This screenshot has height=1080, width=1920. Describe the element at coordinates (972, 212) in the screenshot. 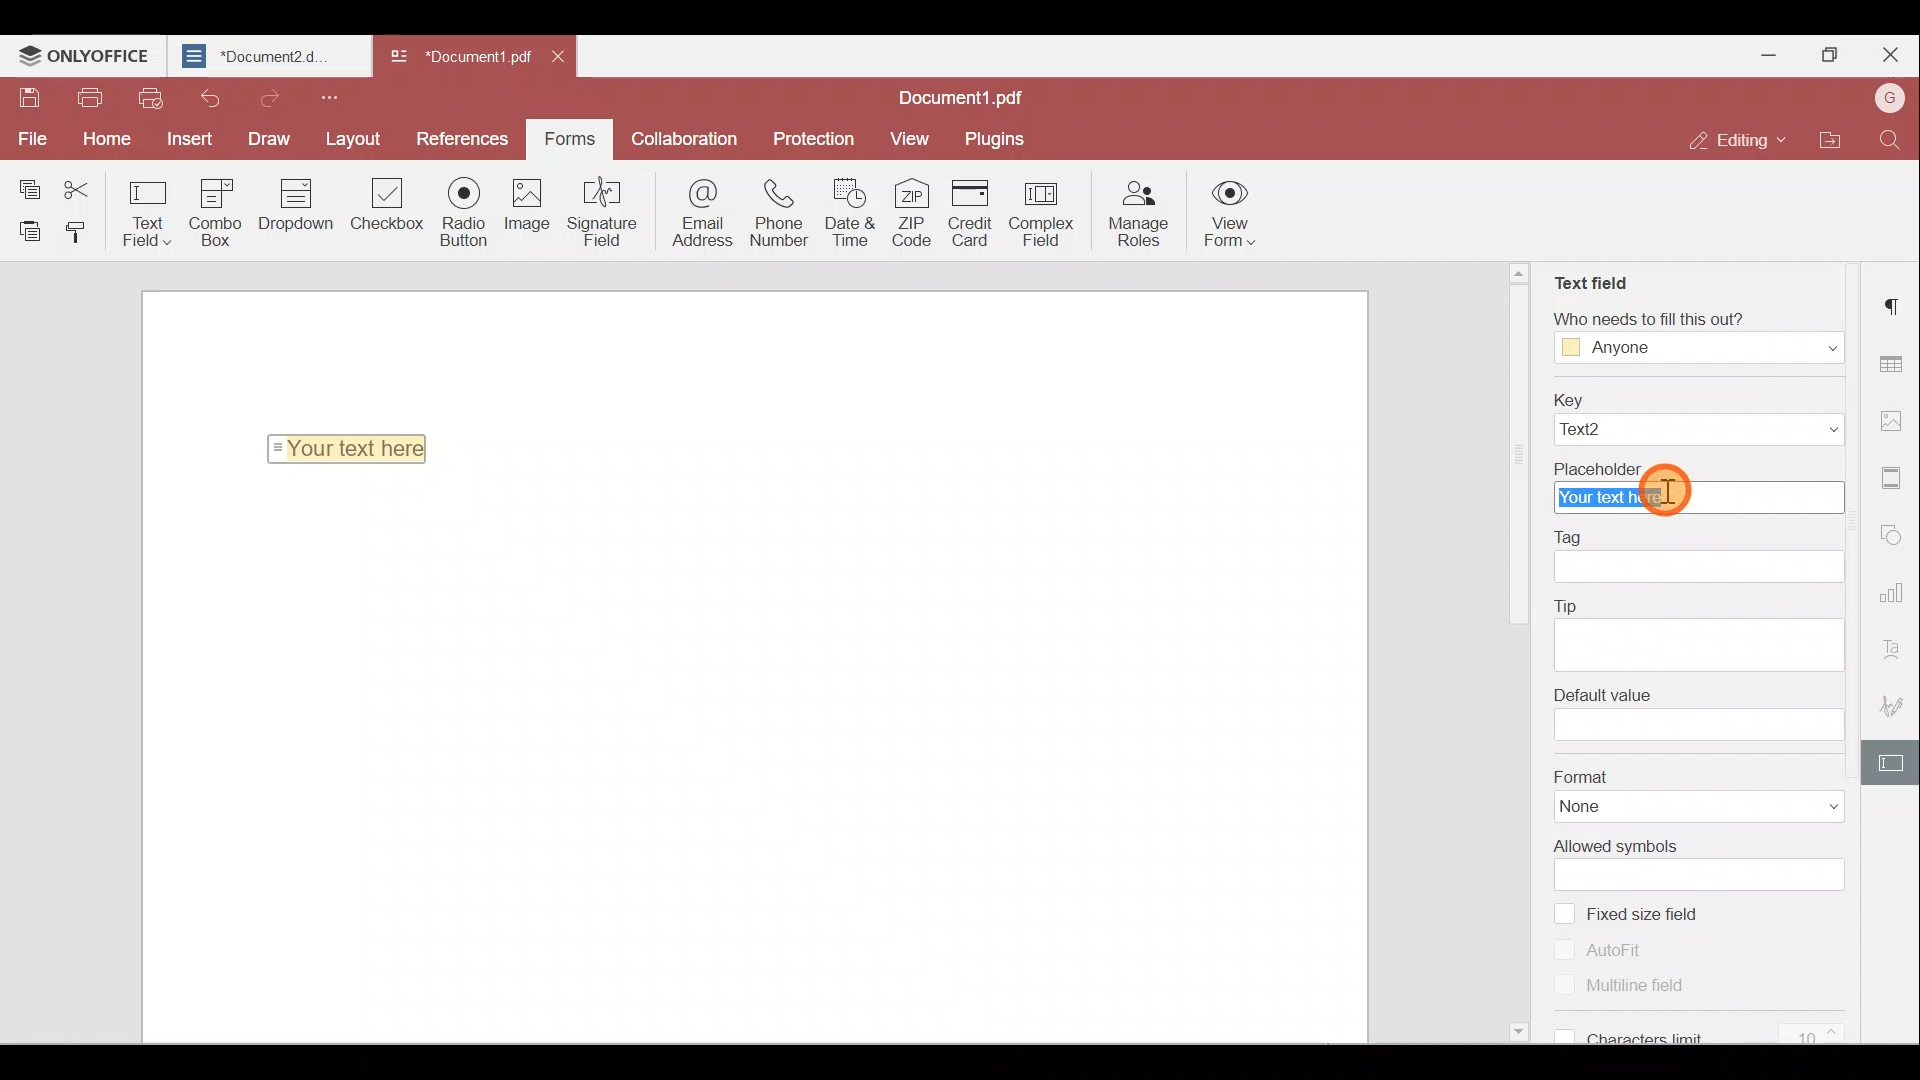

I see `Credit card` at that location.